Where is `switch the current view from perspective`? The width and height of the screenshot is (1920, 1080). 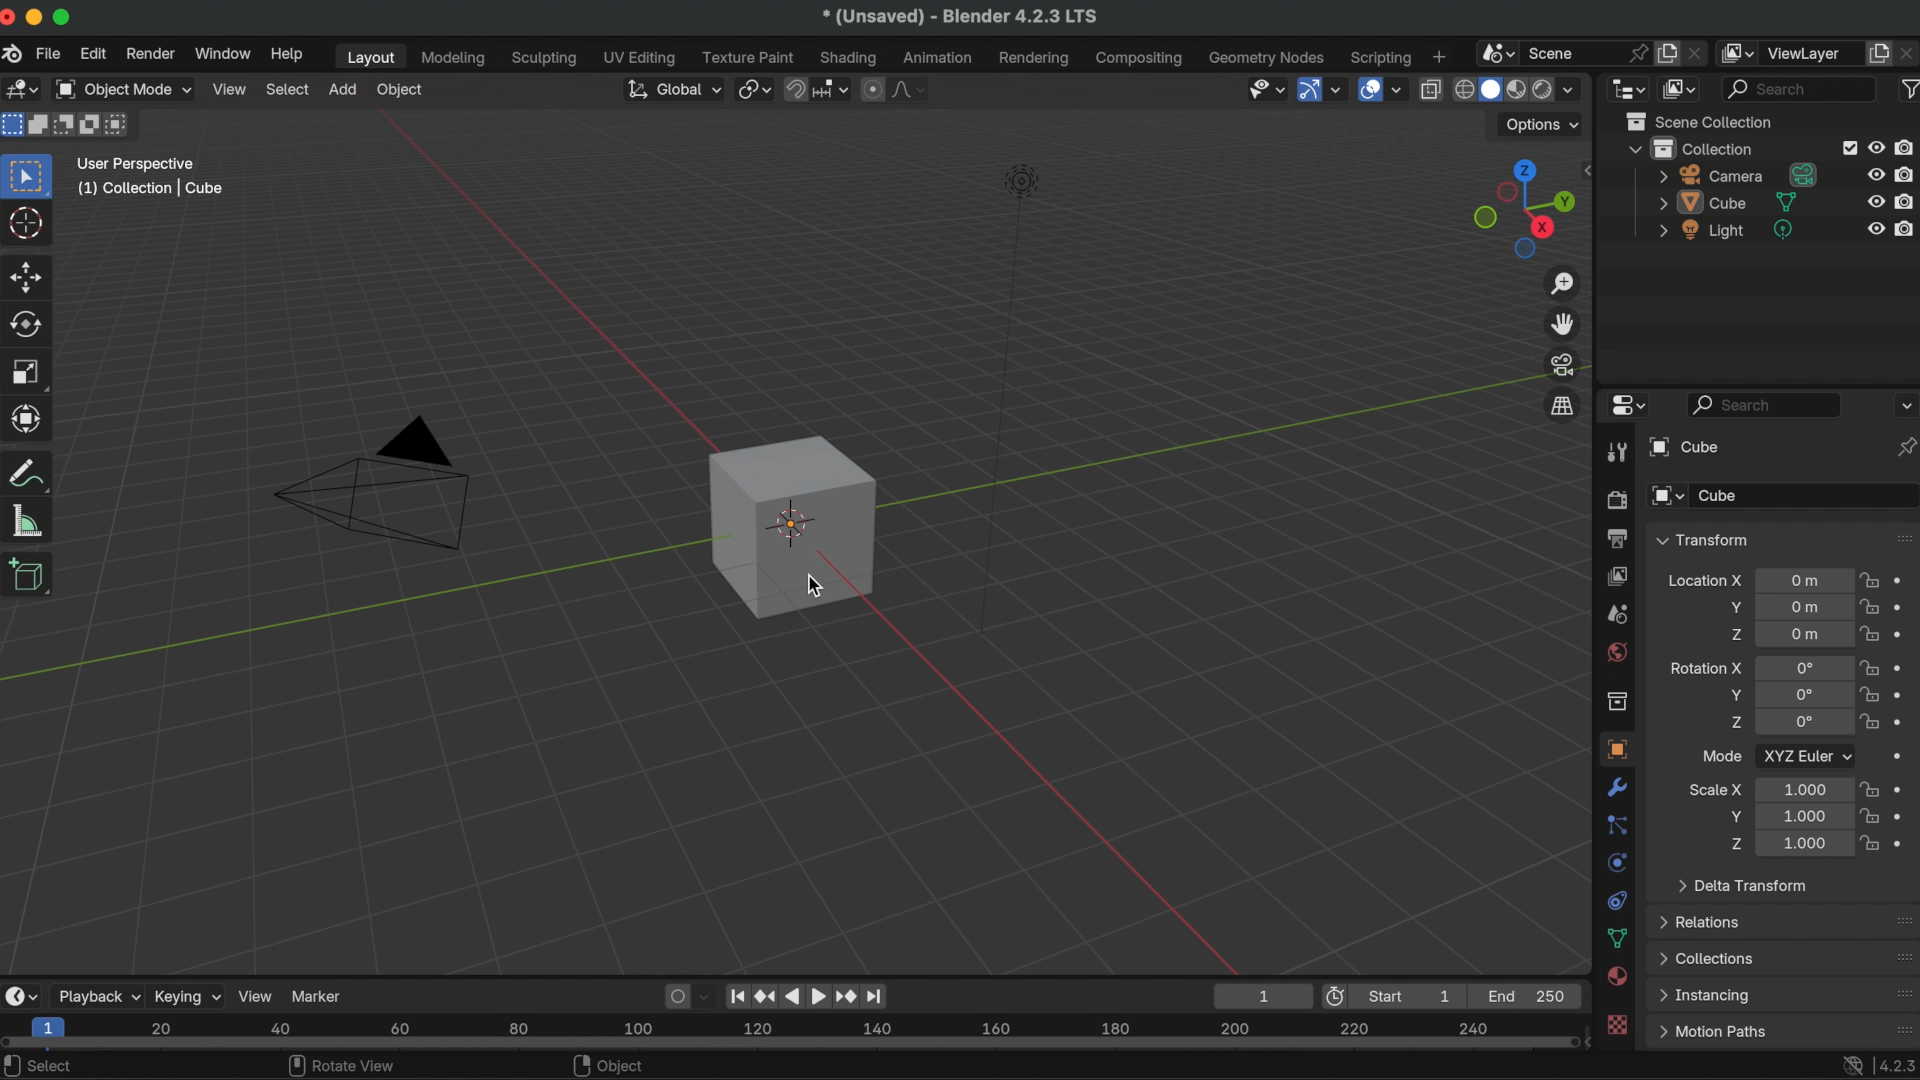
switch the current view from perspective is located at coordinates (1561, 405).